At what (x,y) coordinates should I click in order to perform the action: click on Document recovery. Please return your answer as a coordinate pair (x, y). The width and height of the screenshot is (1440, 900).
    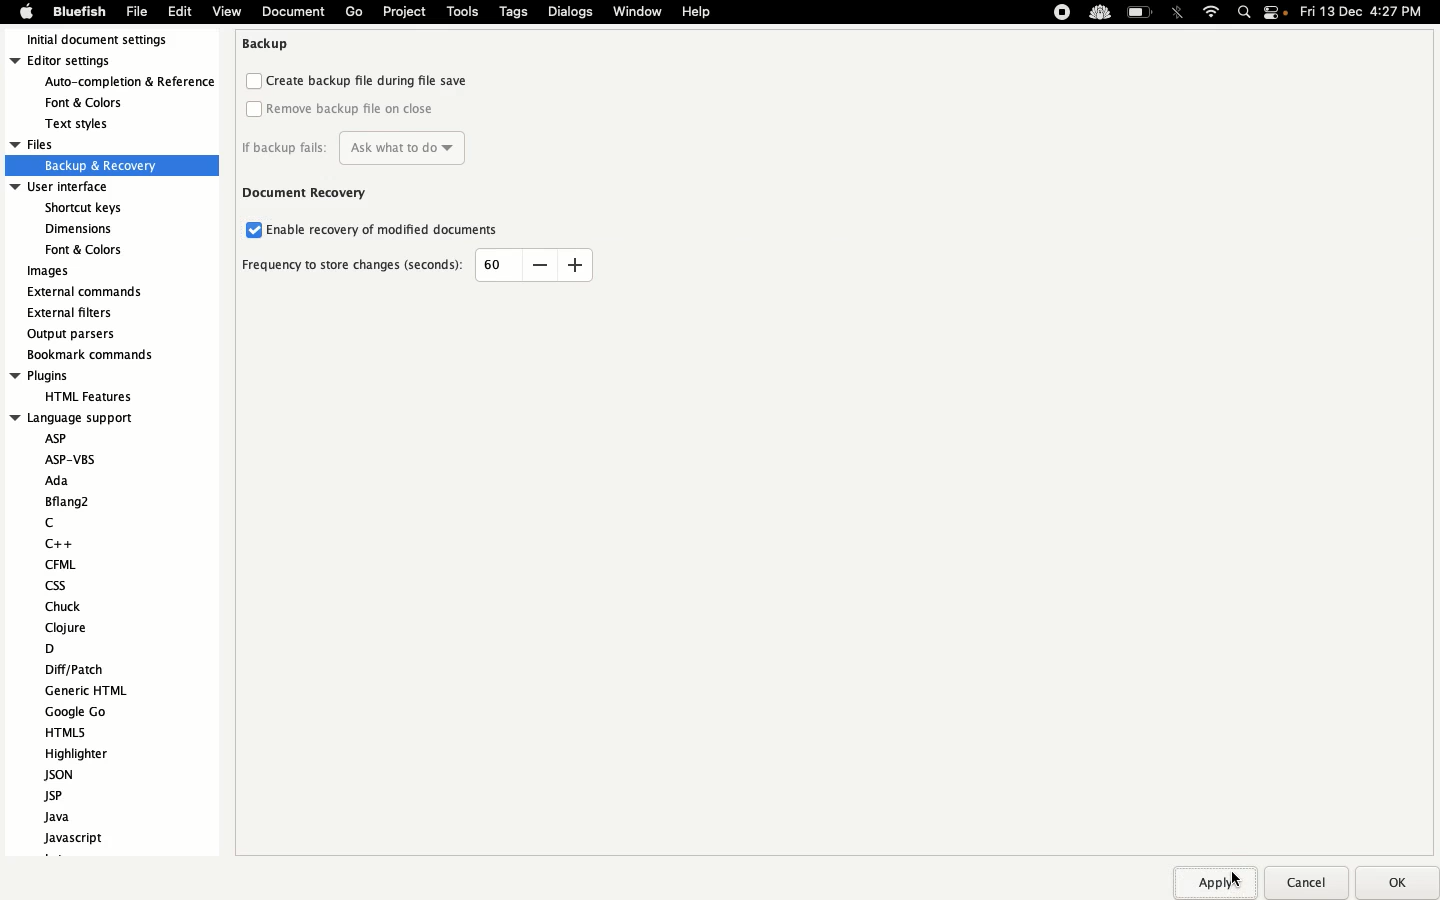
    Looking at the image, I should click on (307, 194).